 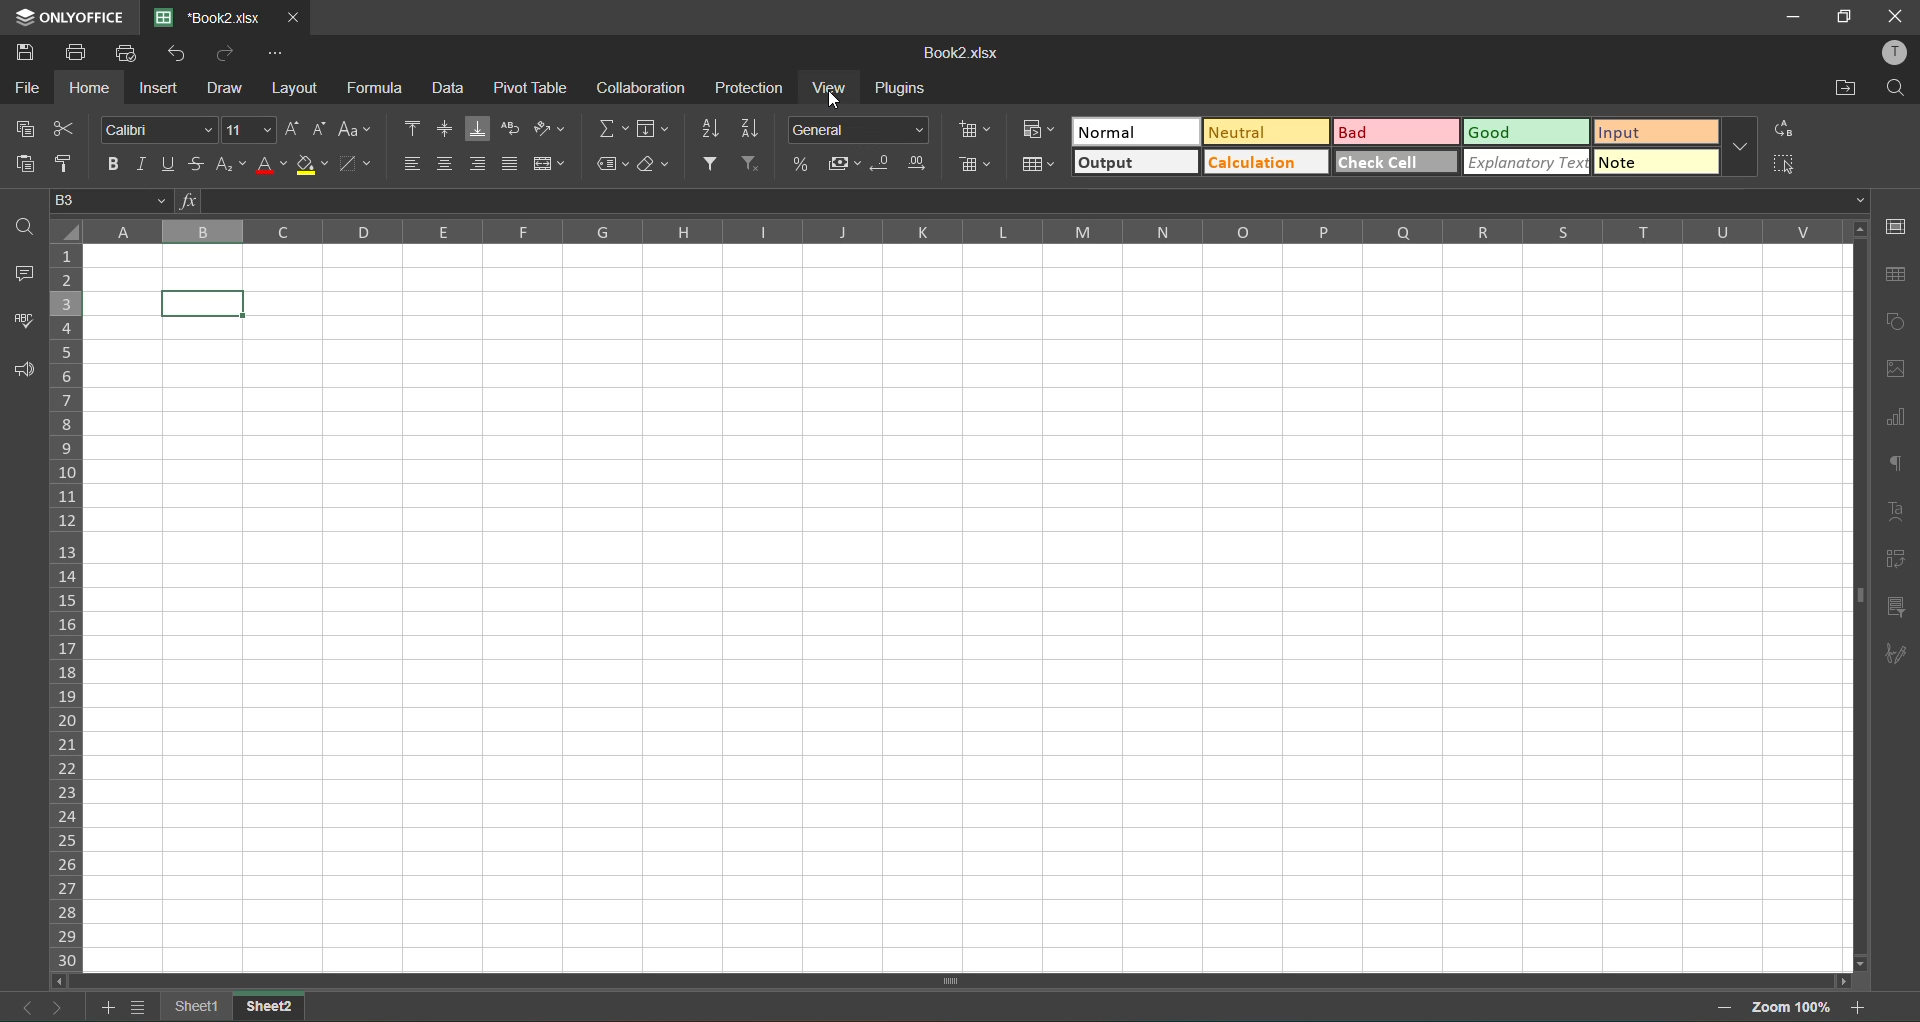 I want to click on quick print, so click(x=127, y=56).